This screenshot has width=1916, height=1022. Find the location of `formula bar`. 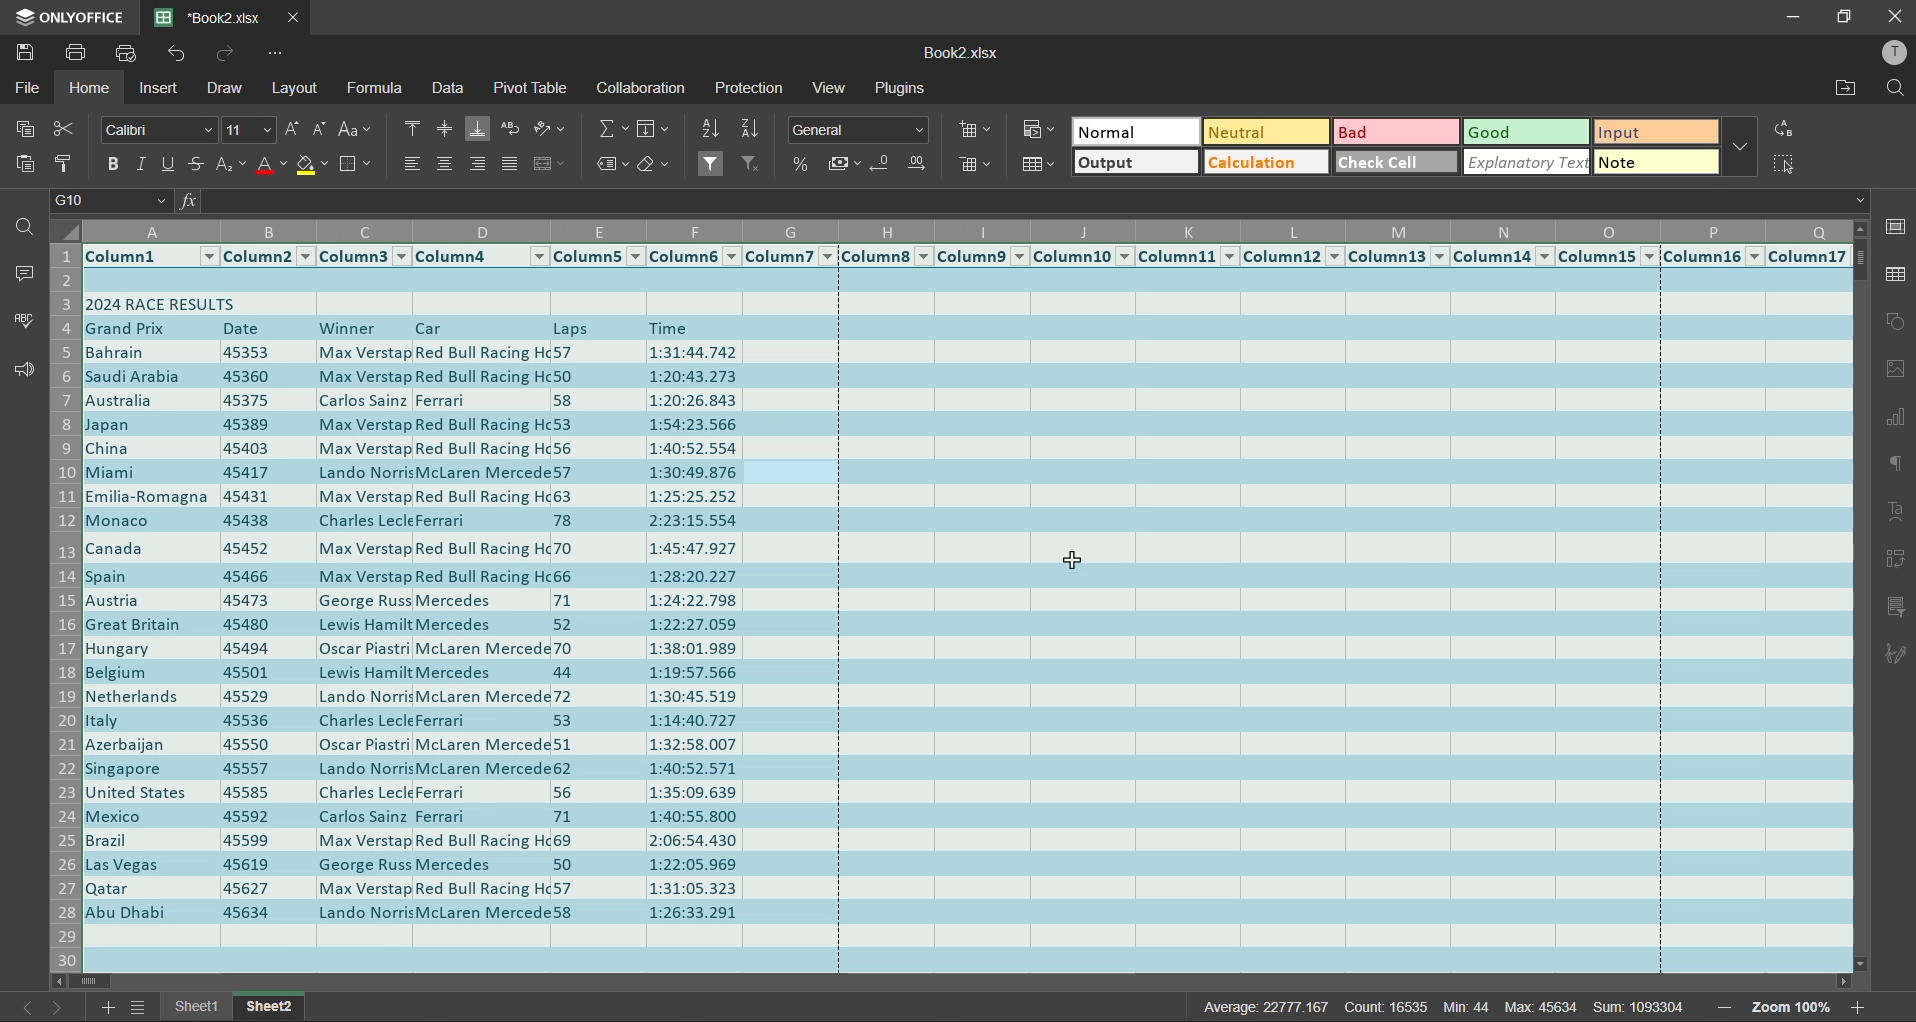

formula bar is located at coordinates (1034, 203).